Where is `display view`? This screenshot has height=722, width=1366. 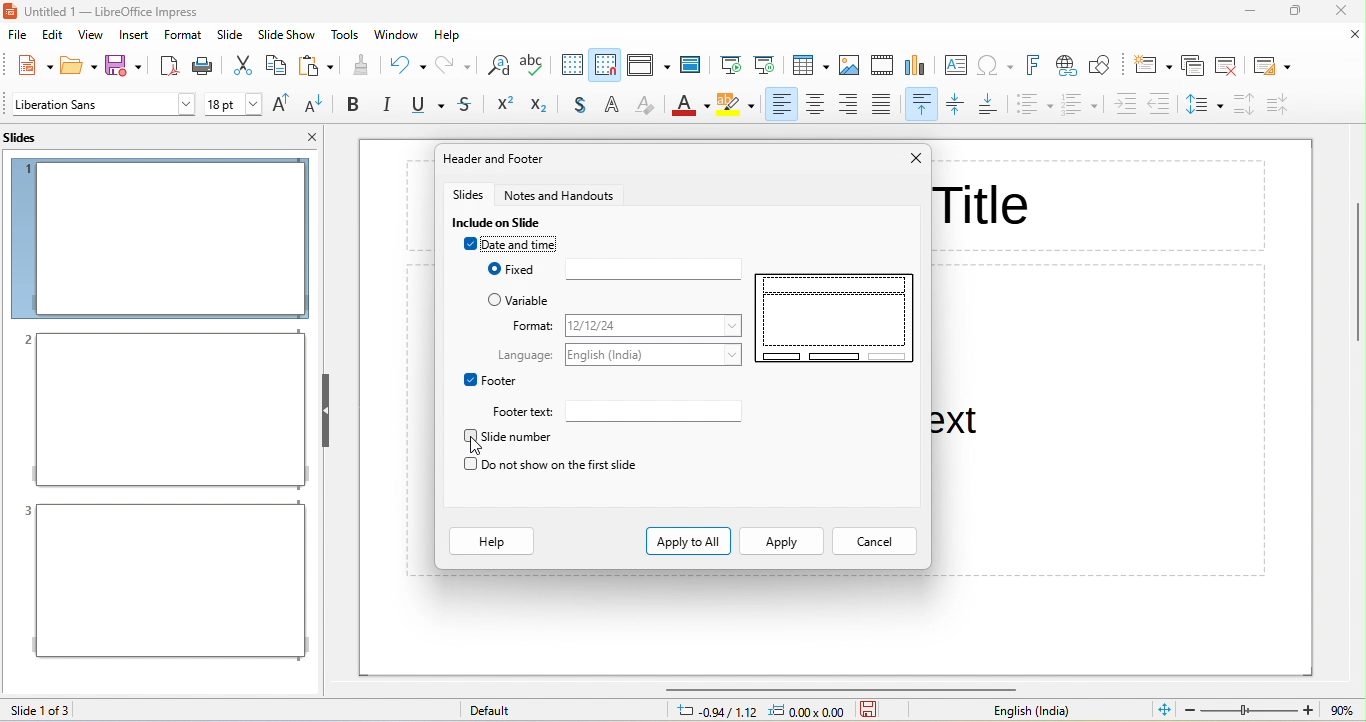
display view is located at coordinates (648, 65).